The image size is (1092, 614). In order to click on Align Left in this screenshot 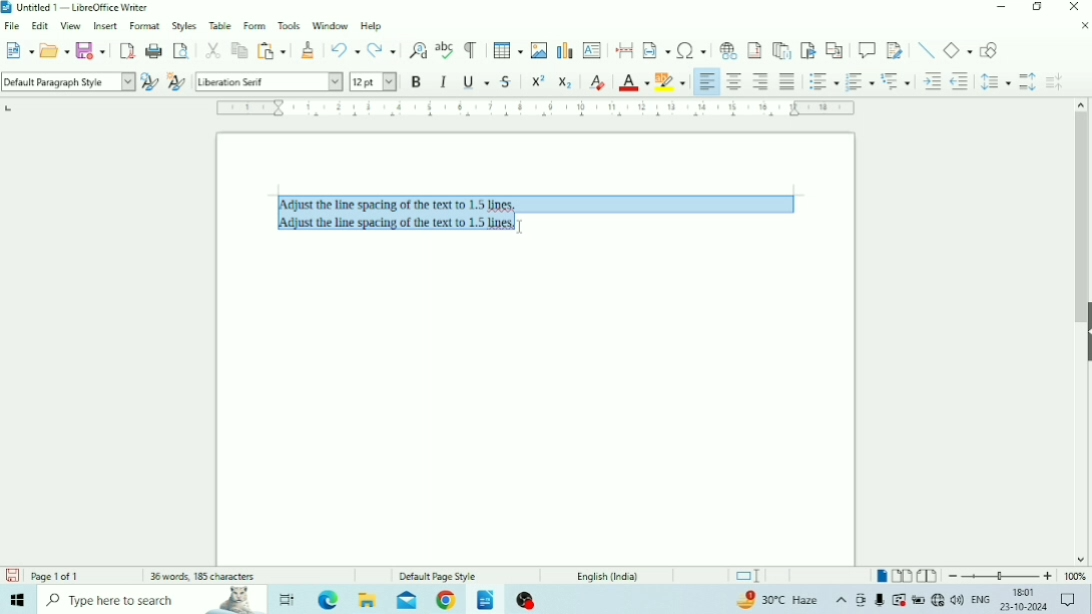, I will do `click(706, 81)`.